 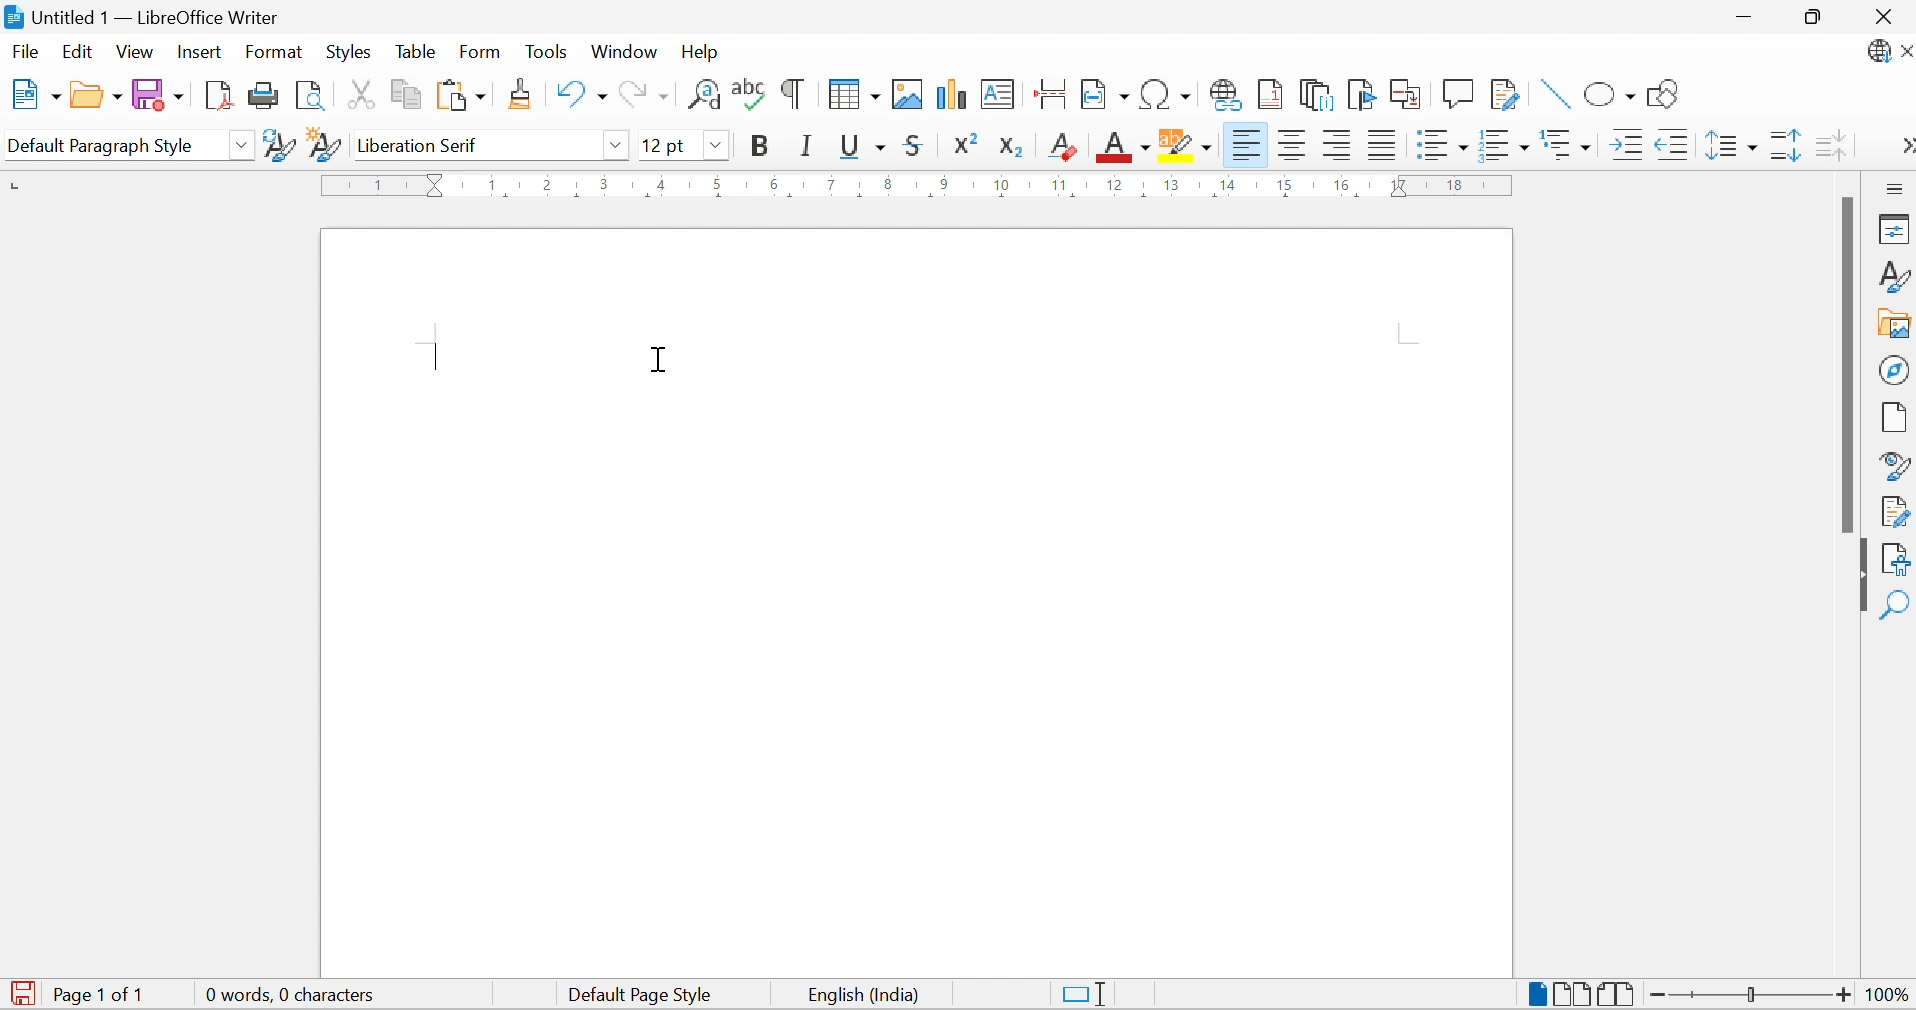 What do you see at coordinates (663, 184) in the screenshot?
I see `4` at bounding box center [663, 184].